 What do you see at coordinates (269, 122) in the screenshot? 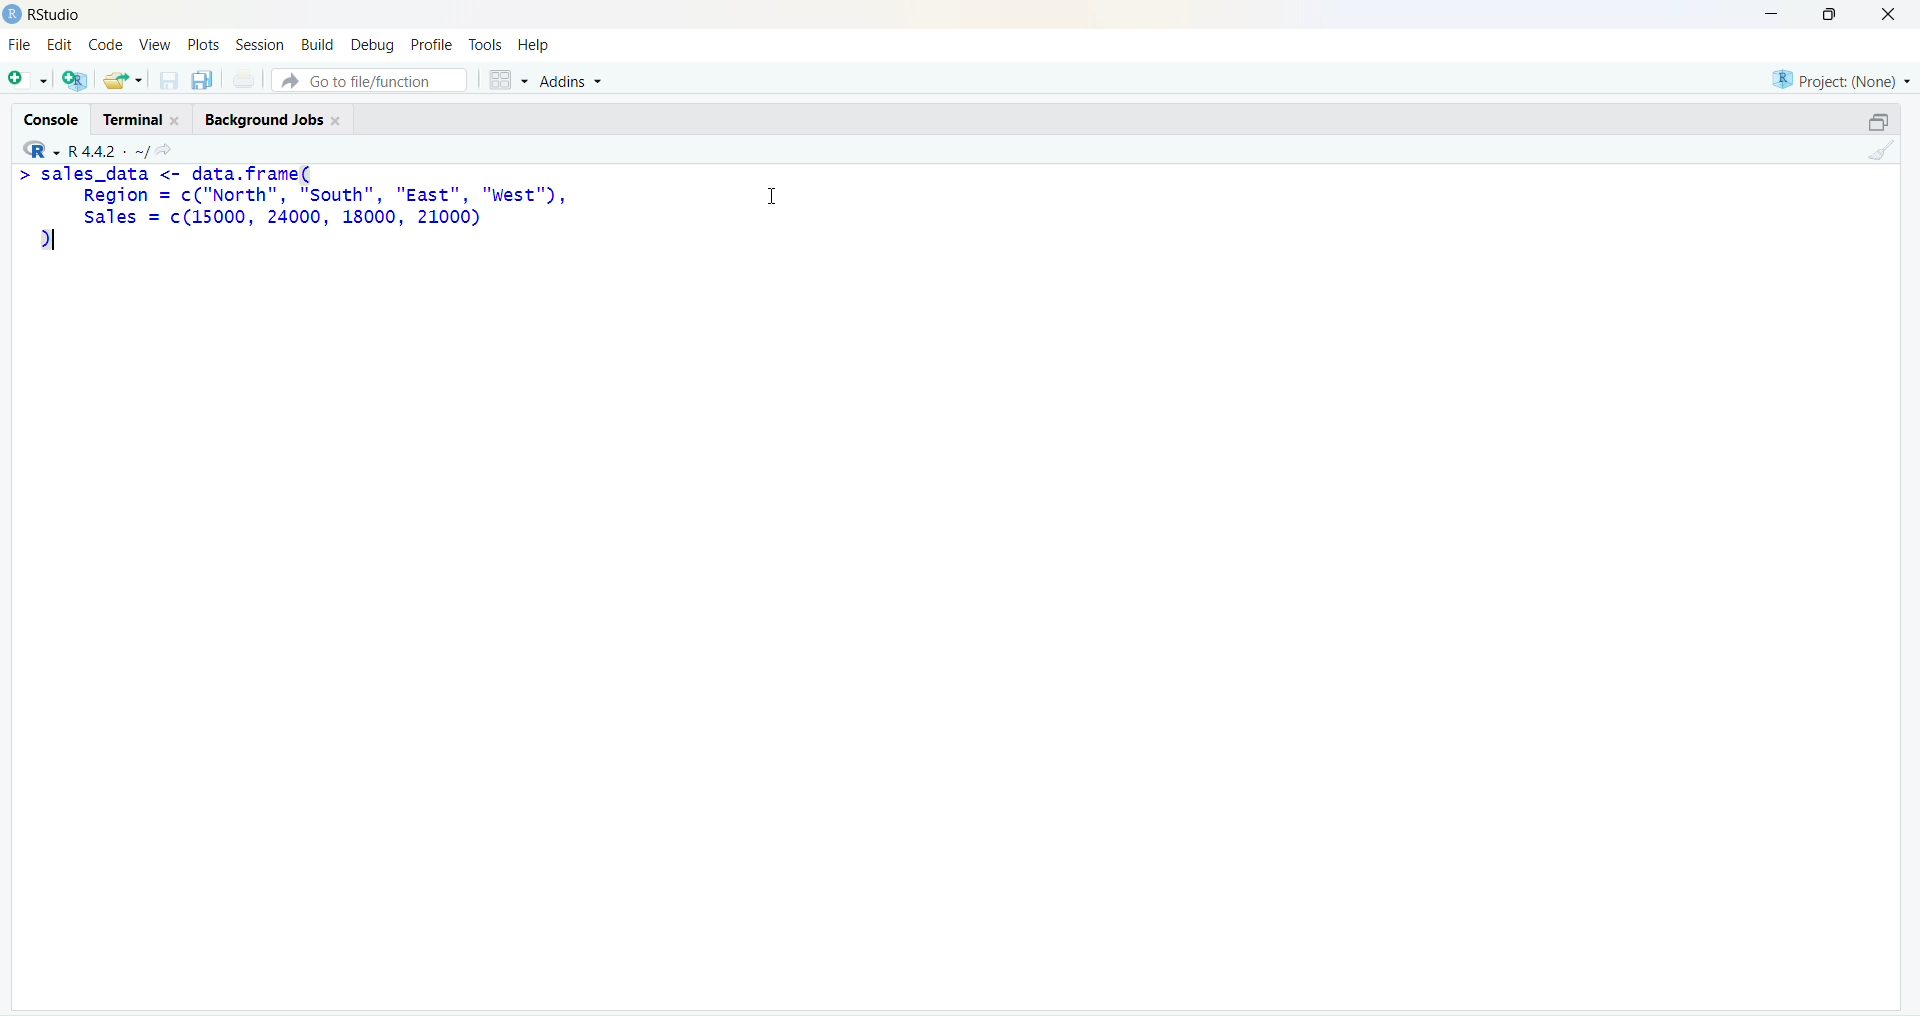
I see `Background Jobs` at bounding box center [269, 122].